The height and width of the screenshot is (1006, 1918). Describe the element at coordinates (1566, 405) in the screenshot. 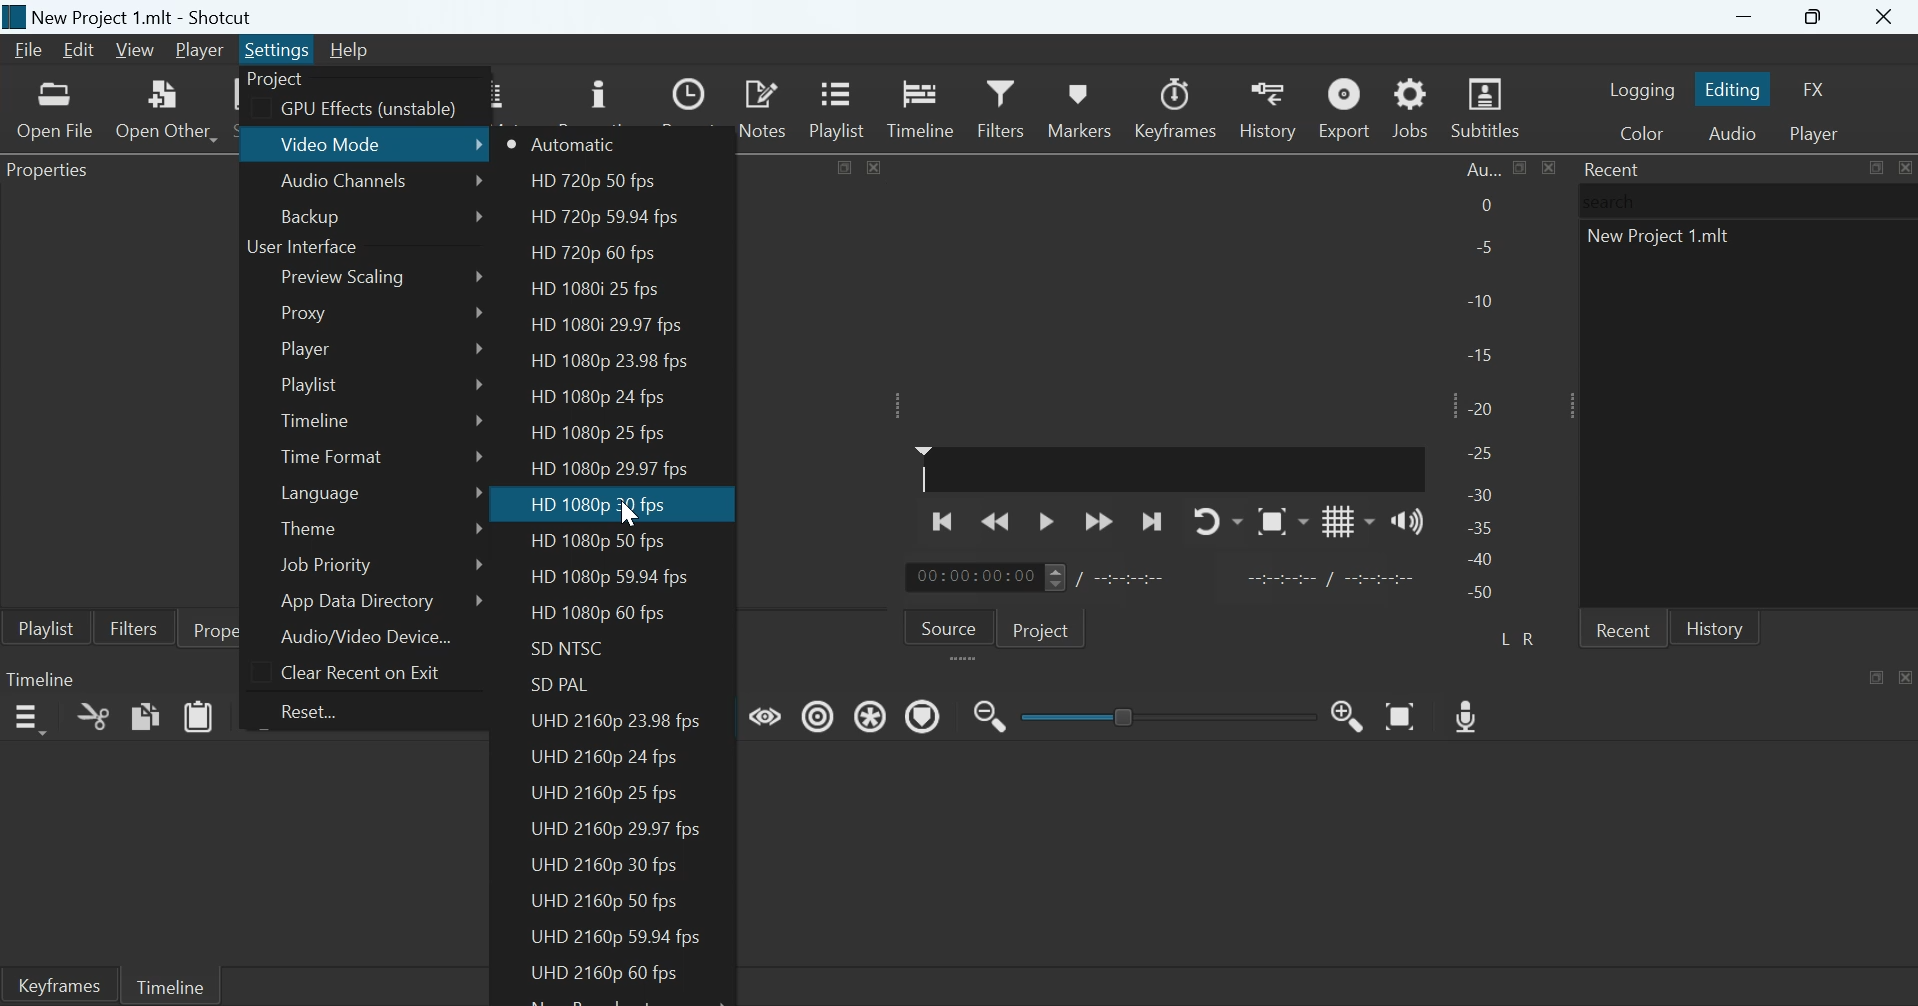

I see `Expand` at that location.